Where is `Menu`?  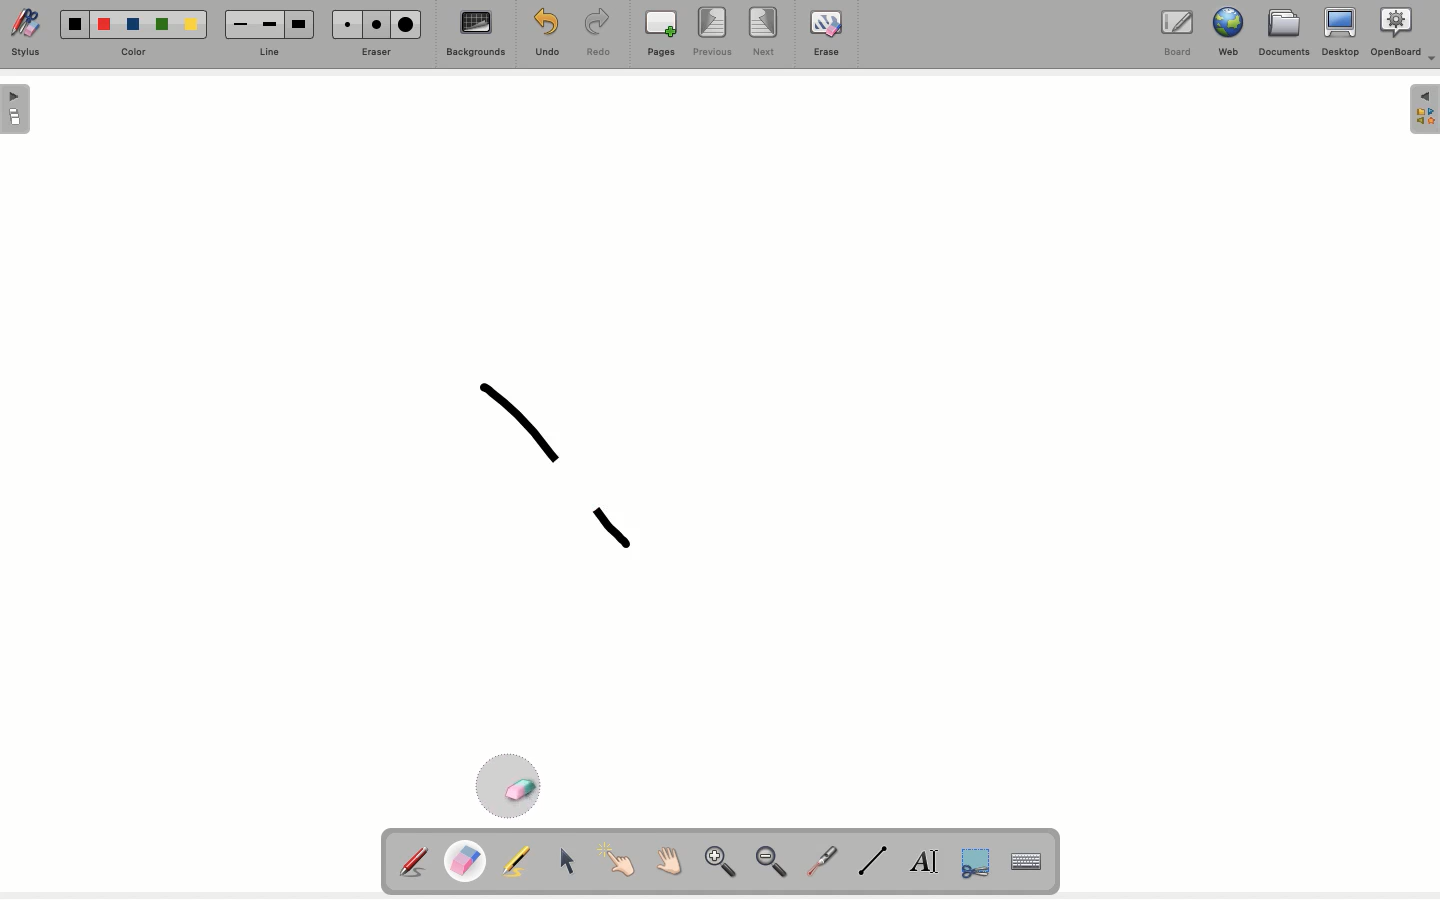 Menu is located at coordinates (1424, 111).